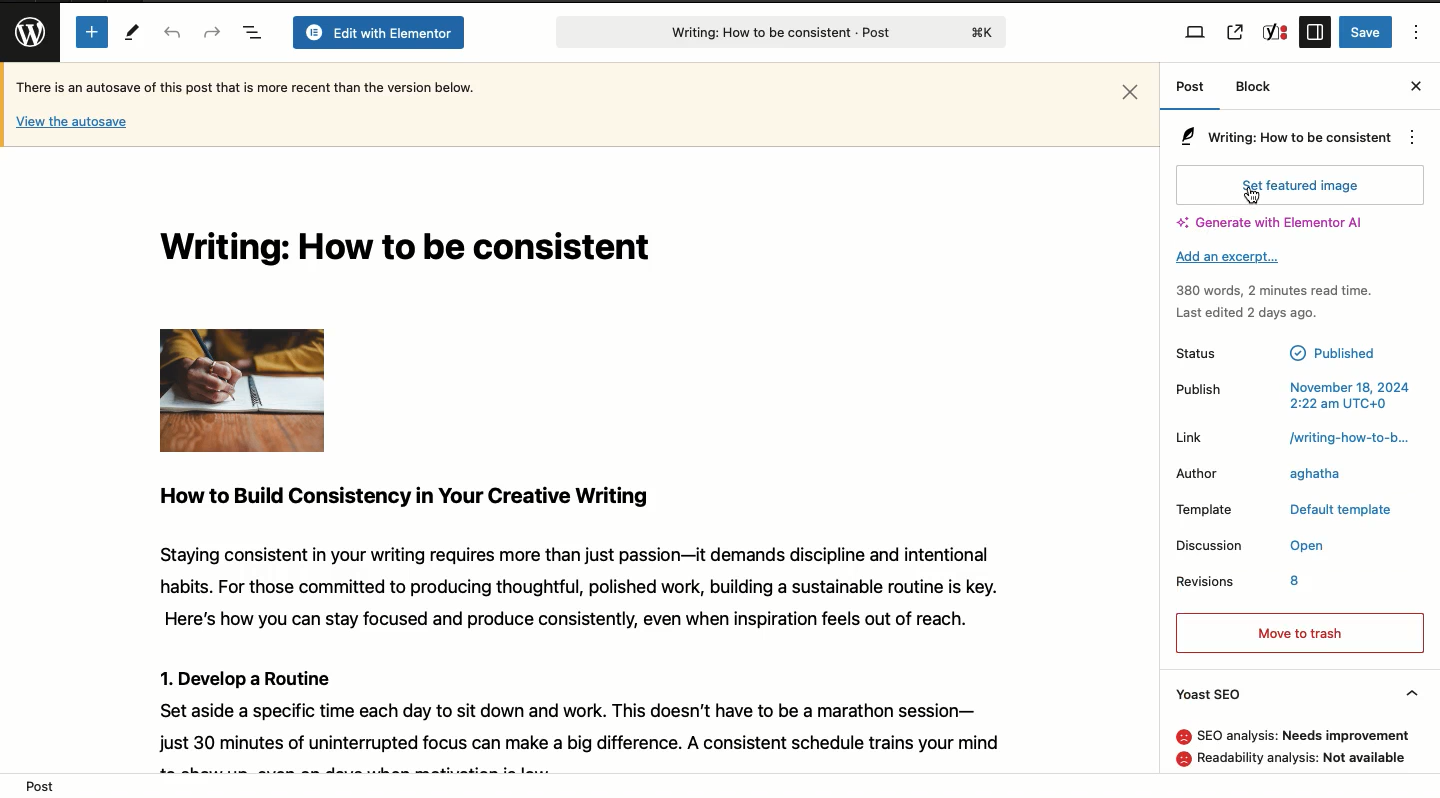  I want to click on Edit with elementor, so click(378, 34).